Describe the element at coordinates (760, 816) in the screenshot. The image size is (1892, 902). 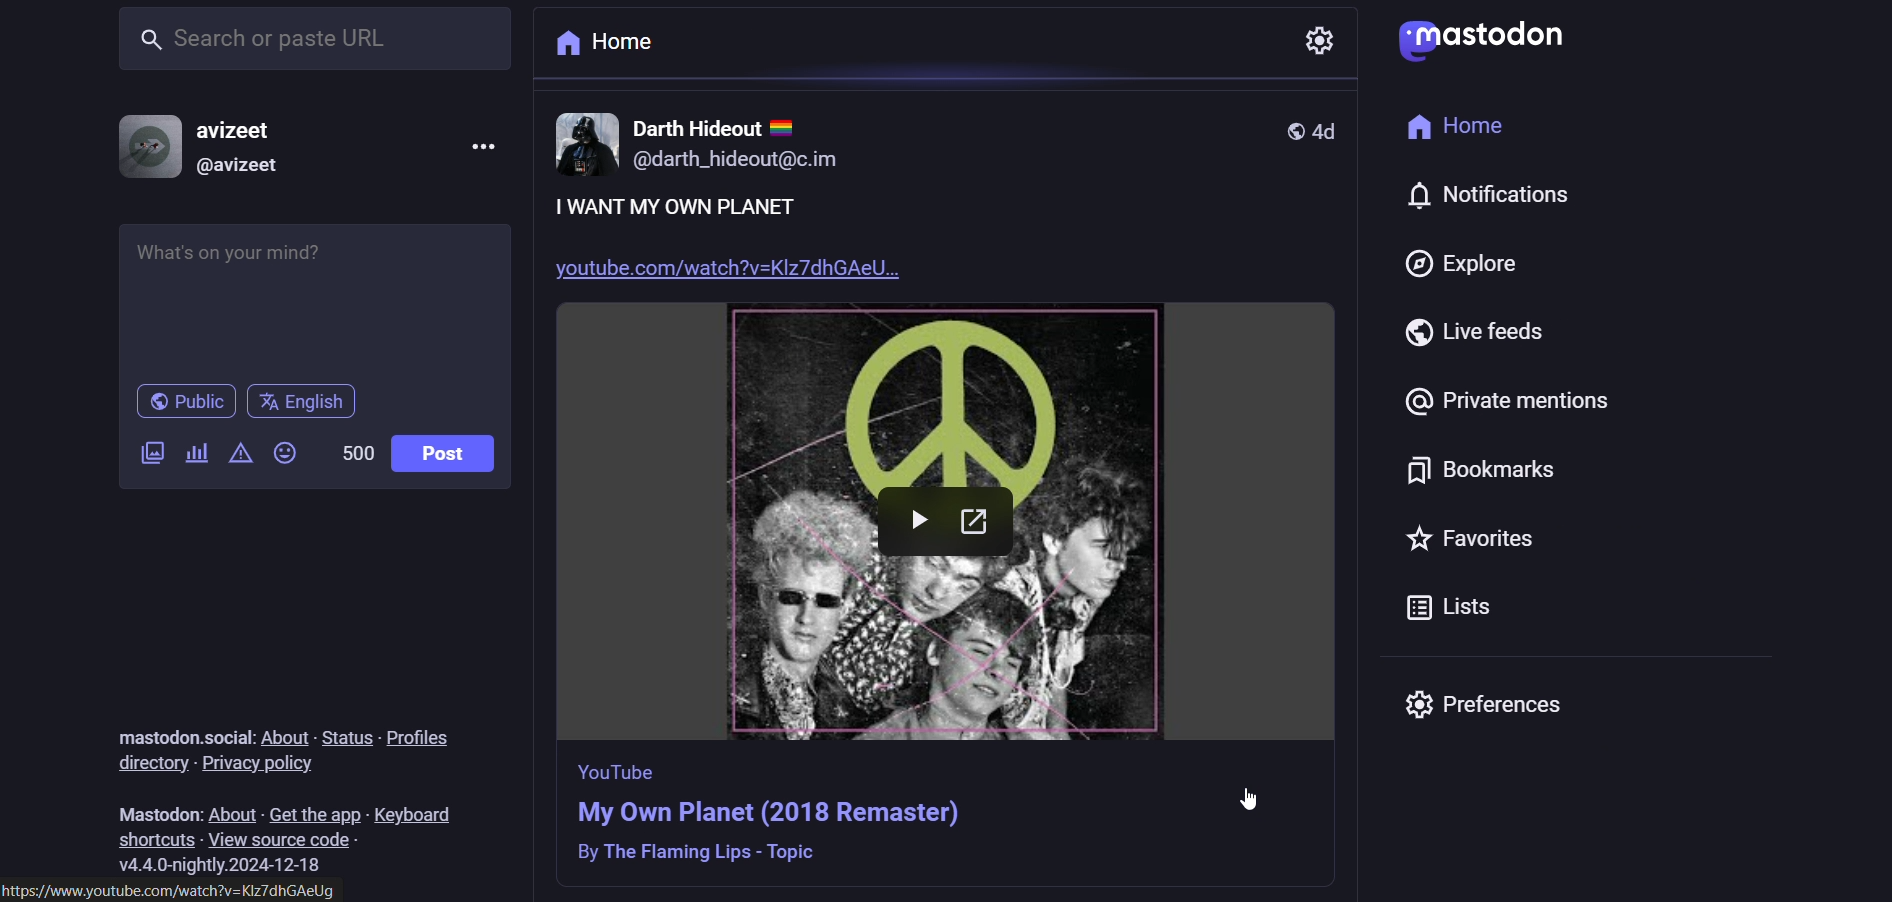
I see `post information` at that location.